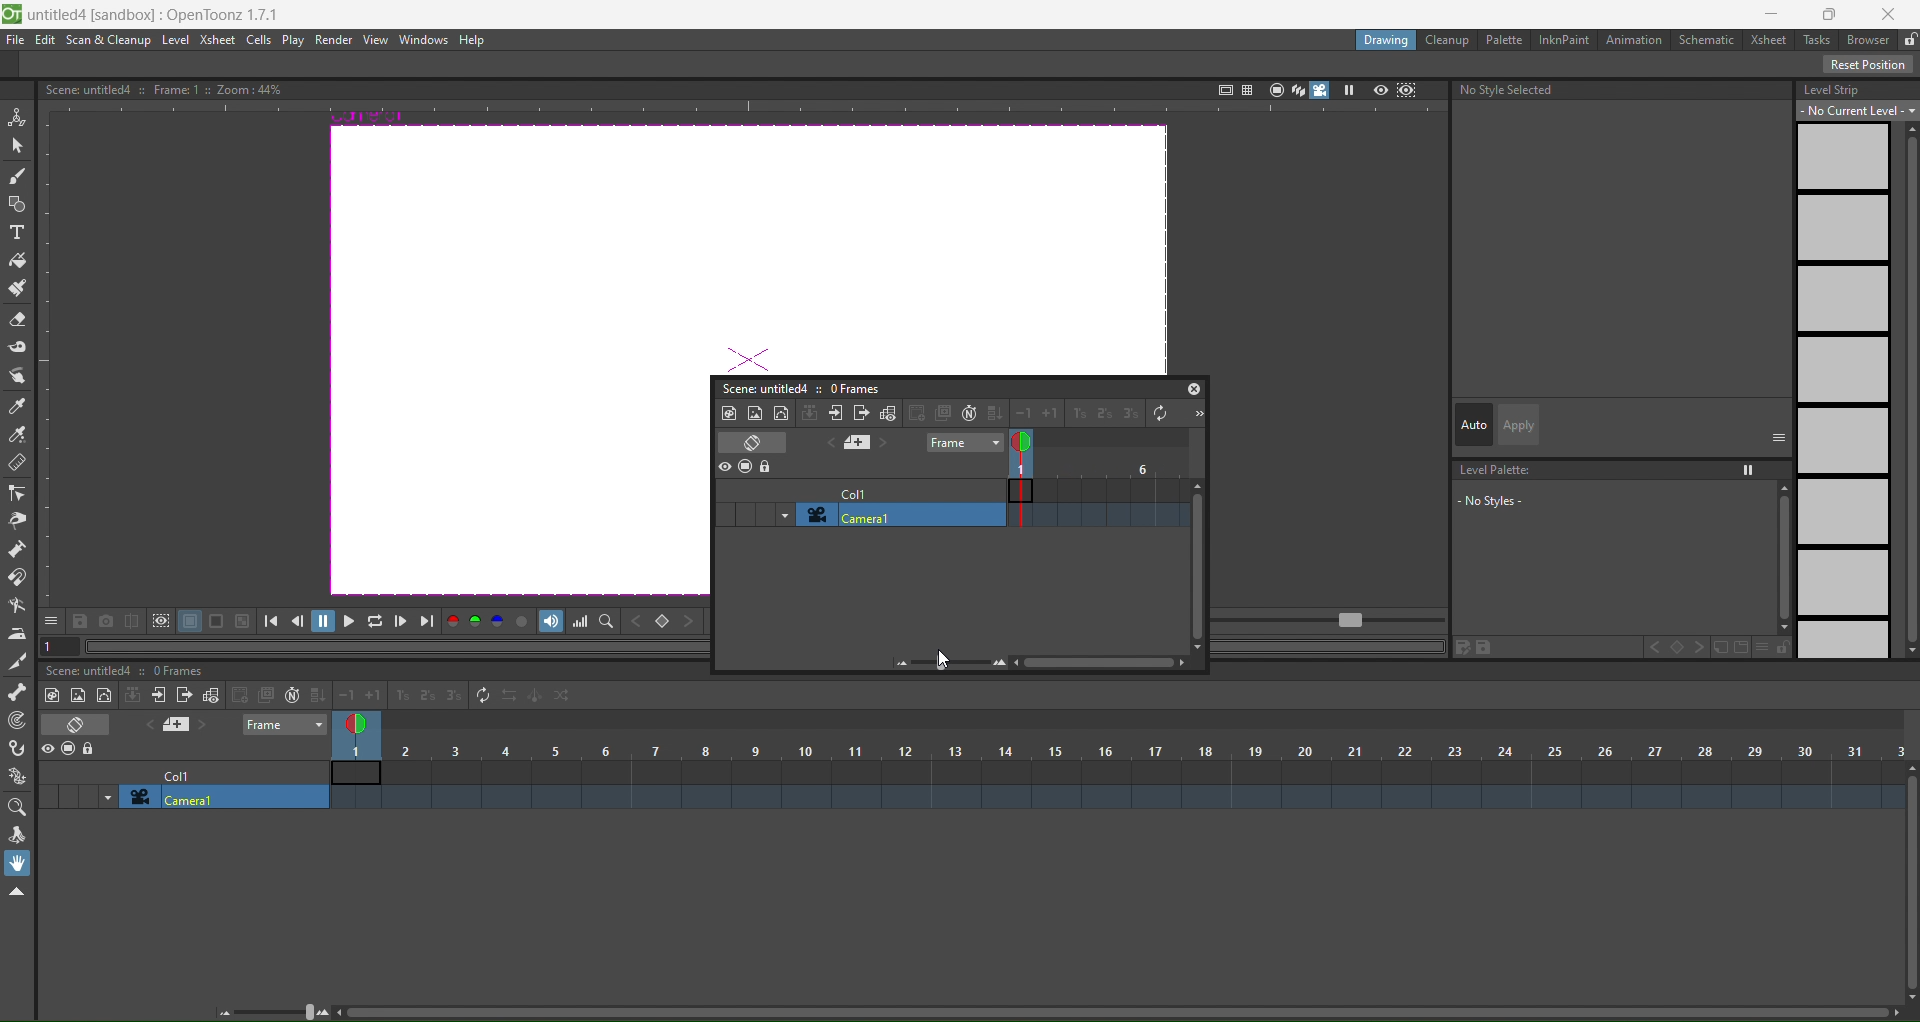 Image resolution: width=1920 pixels, height=1022 pixels. What do you see at coordinates (16, 893) in the screenshot?
I see `hide toolbar` at bounding box center [16, 893].